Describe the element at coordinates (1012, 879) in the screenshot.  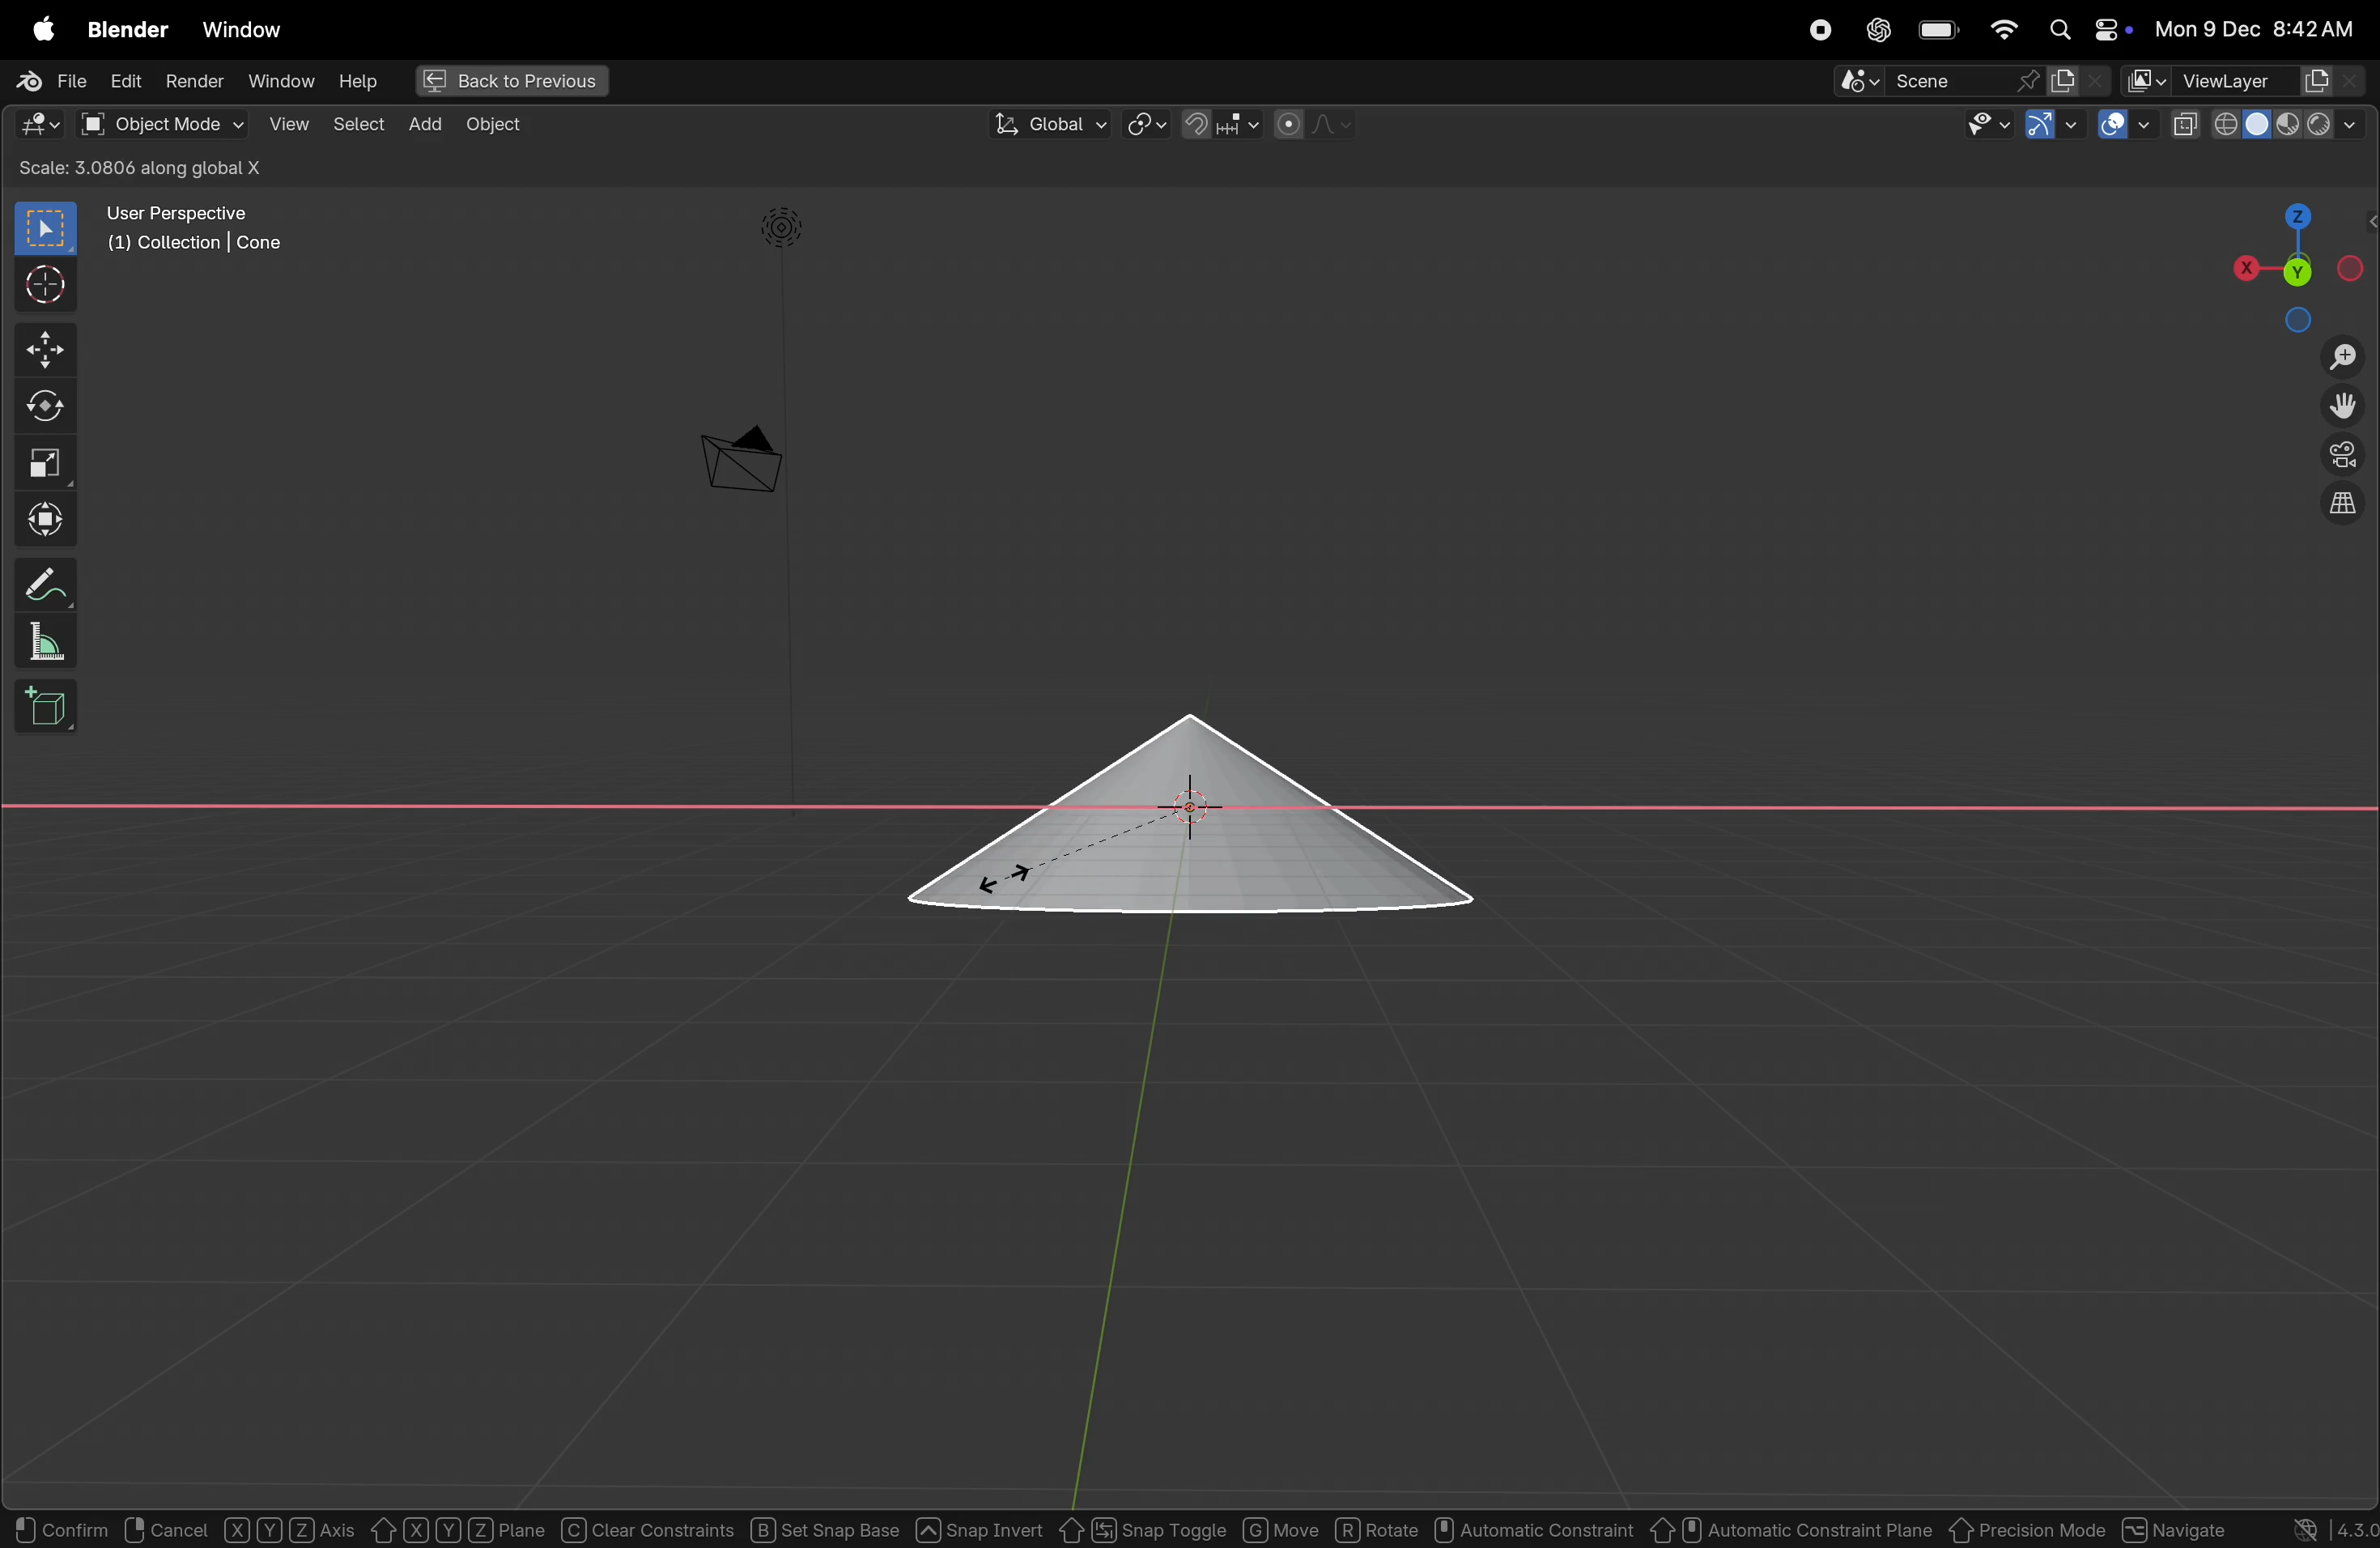
I see `cursor` at that location.